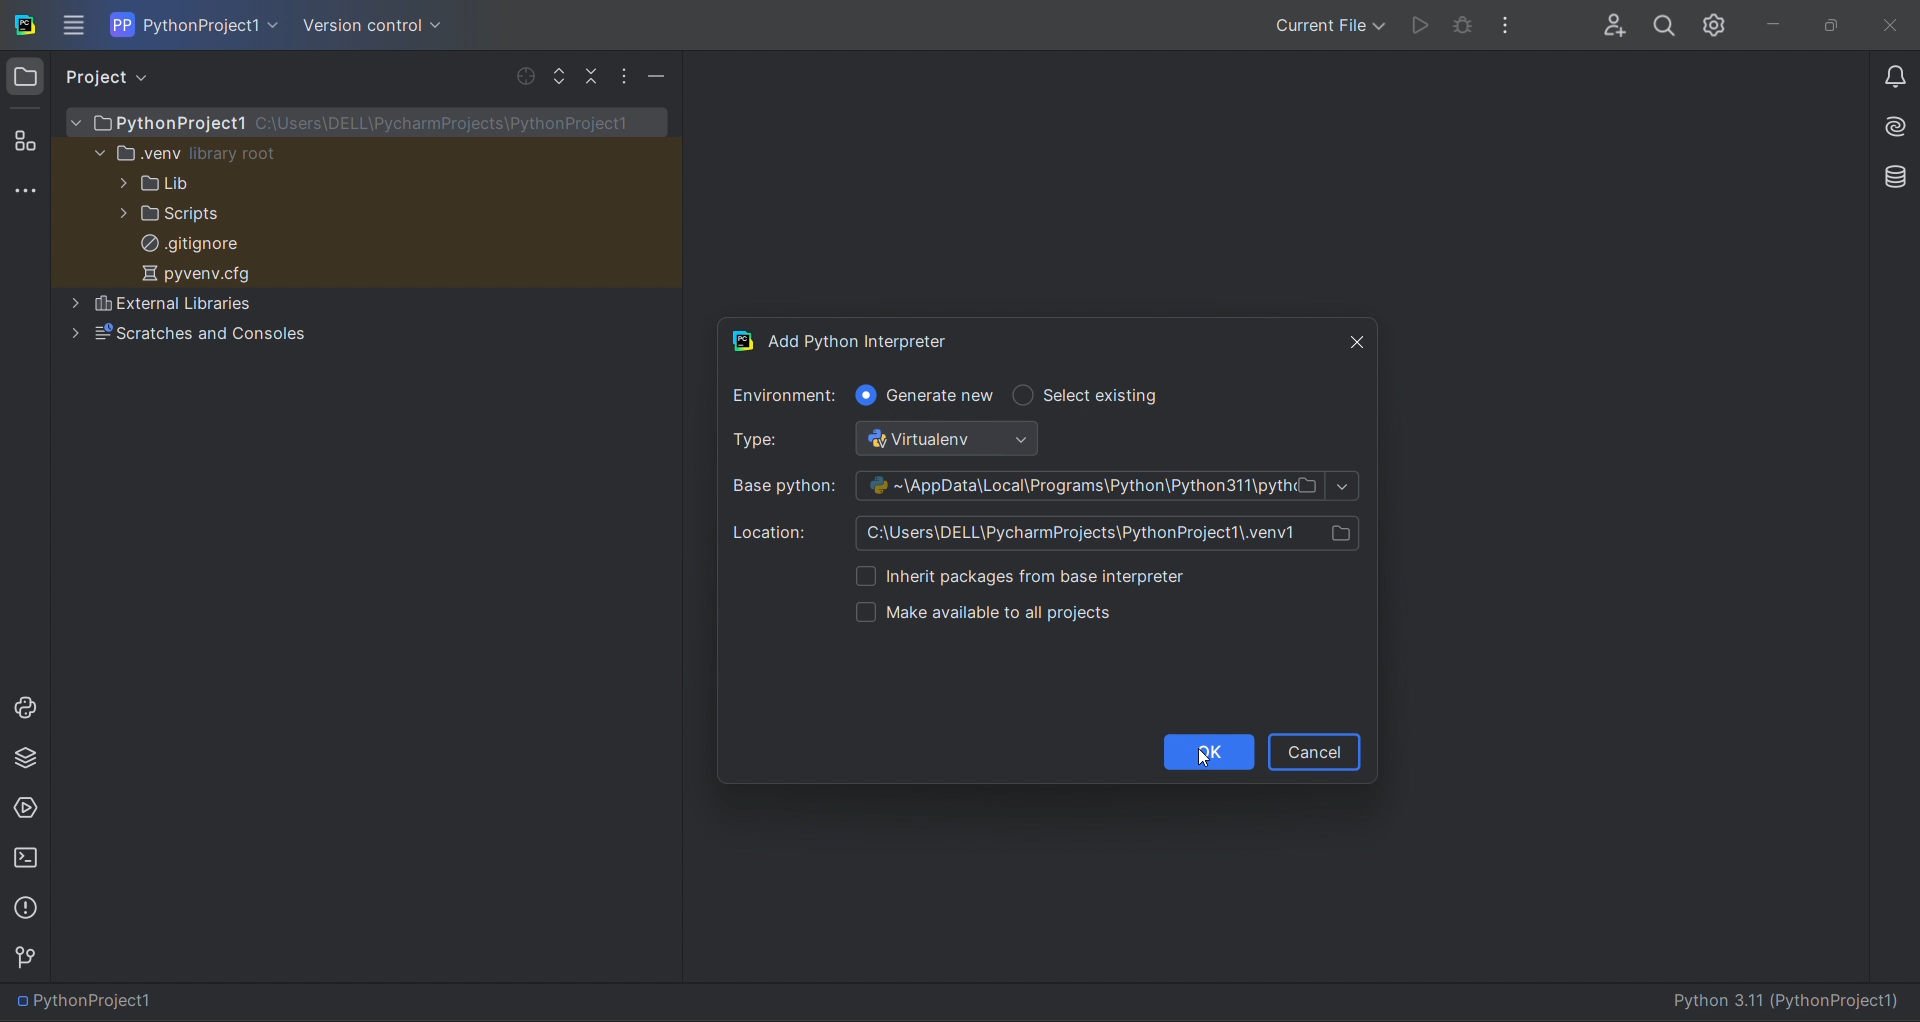  Describe the element at coordinates (906, 440) in the screenshot. I see `type` at that location.